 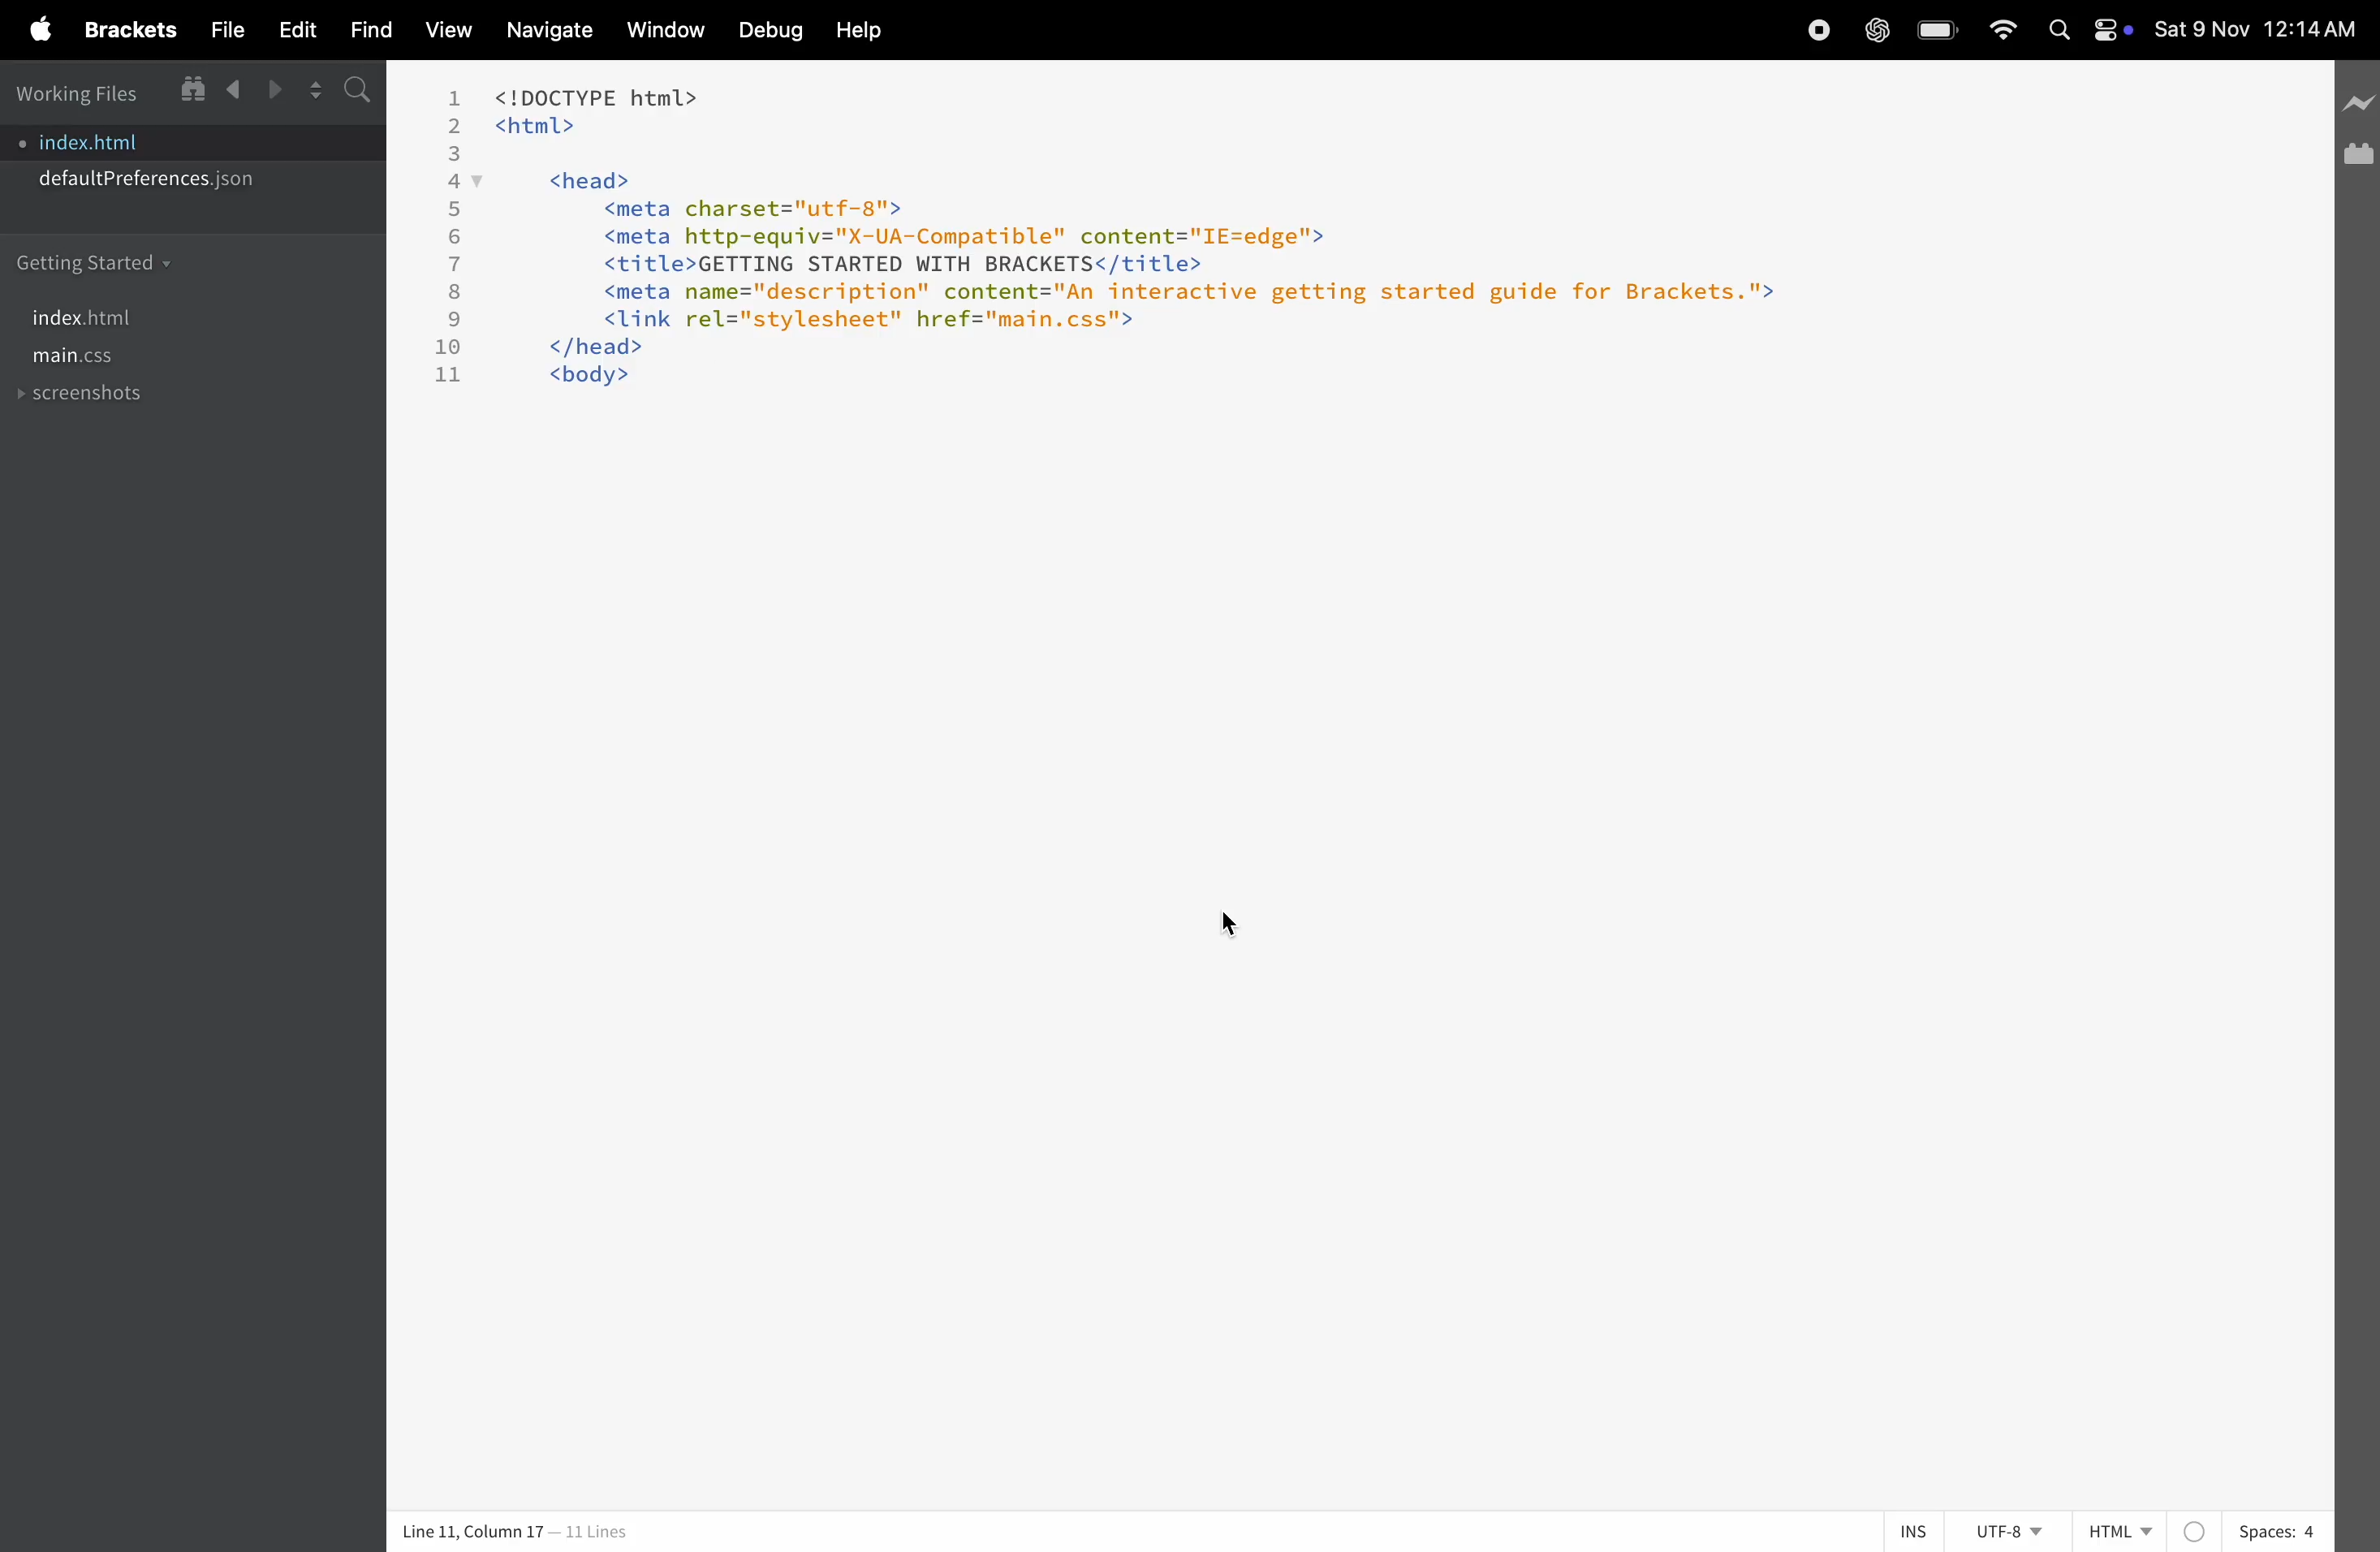 I want to click on battery, so click(x=1937, y=29).